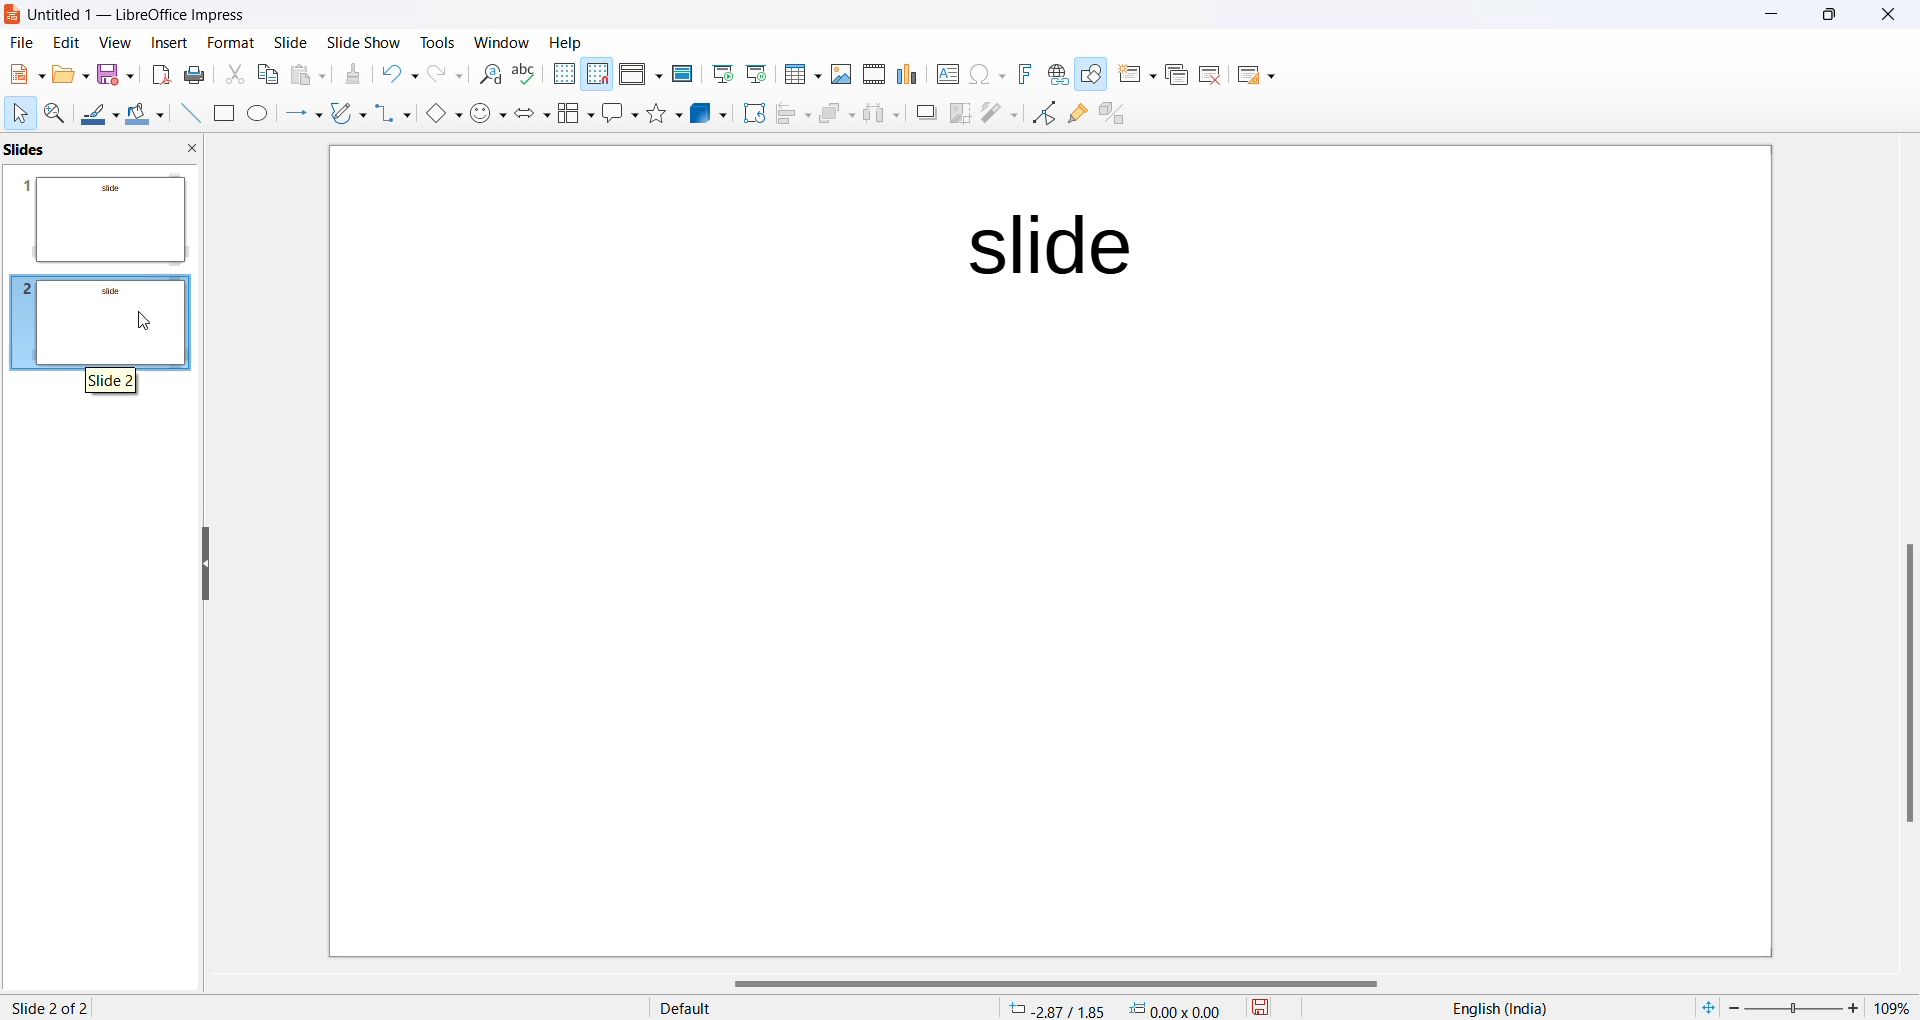 This screenshot has height=1020, width=1920. I want to click on Fill colour, so click(142, 113).